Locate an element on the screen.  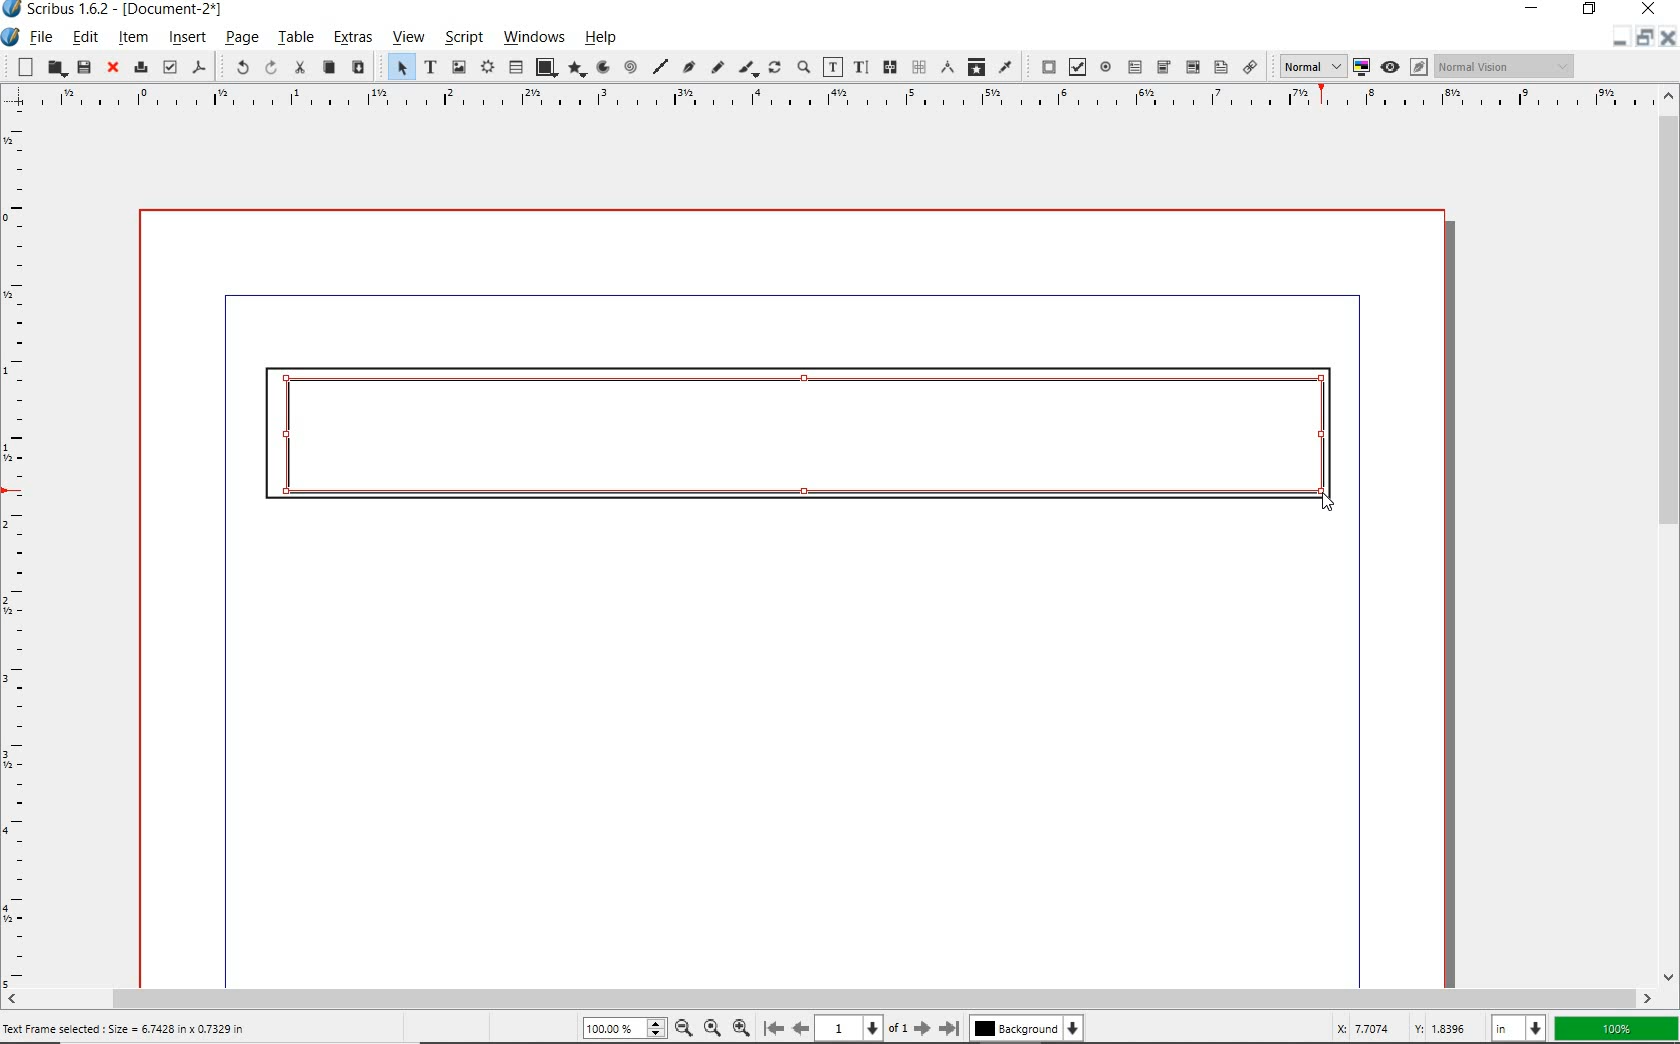
preflight verifier is located at coordinates (169, 67).